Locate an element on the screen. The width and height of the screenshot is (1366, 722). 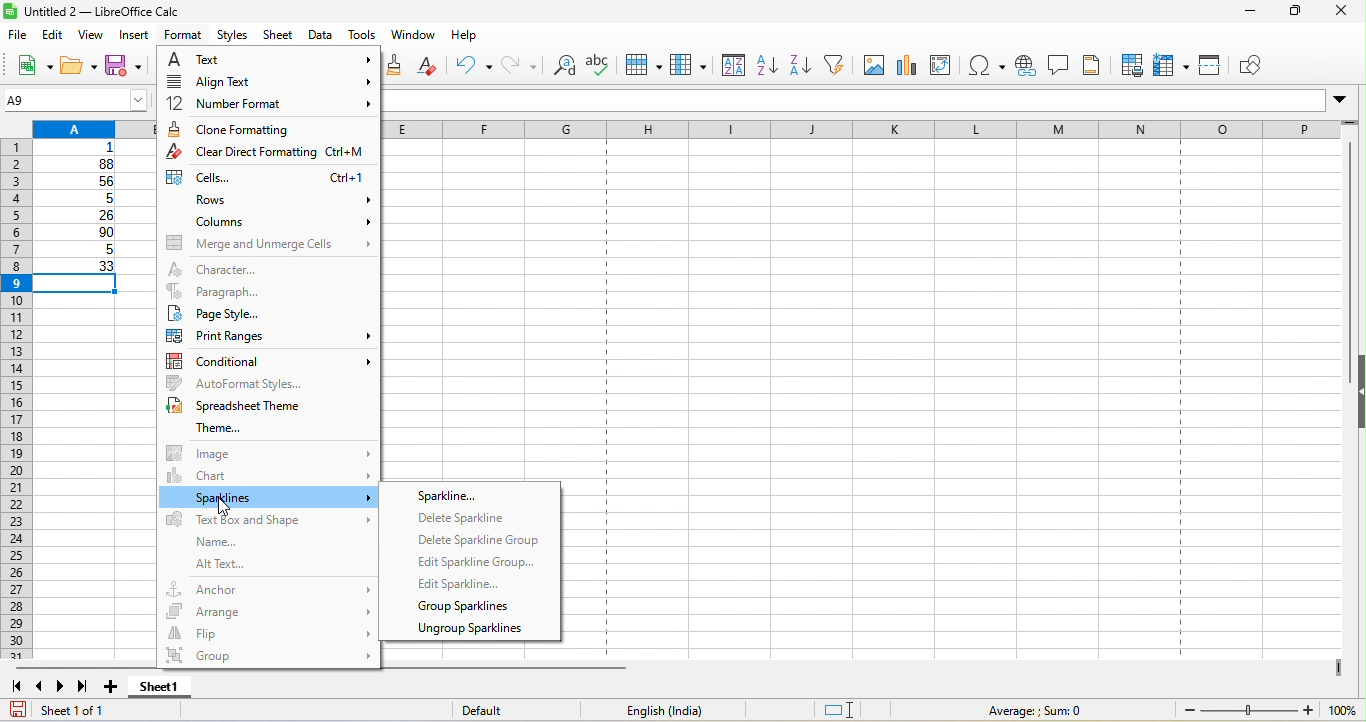
average ; sum 0 is located at coordinates (1025, 710).